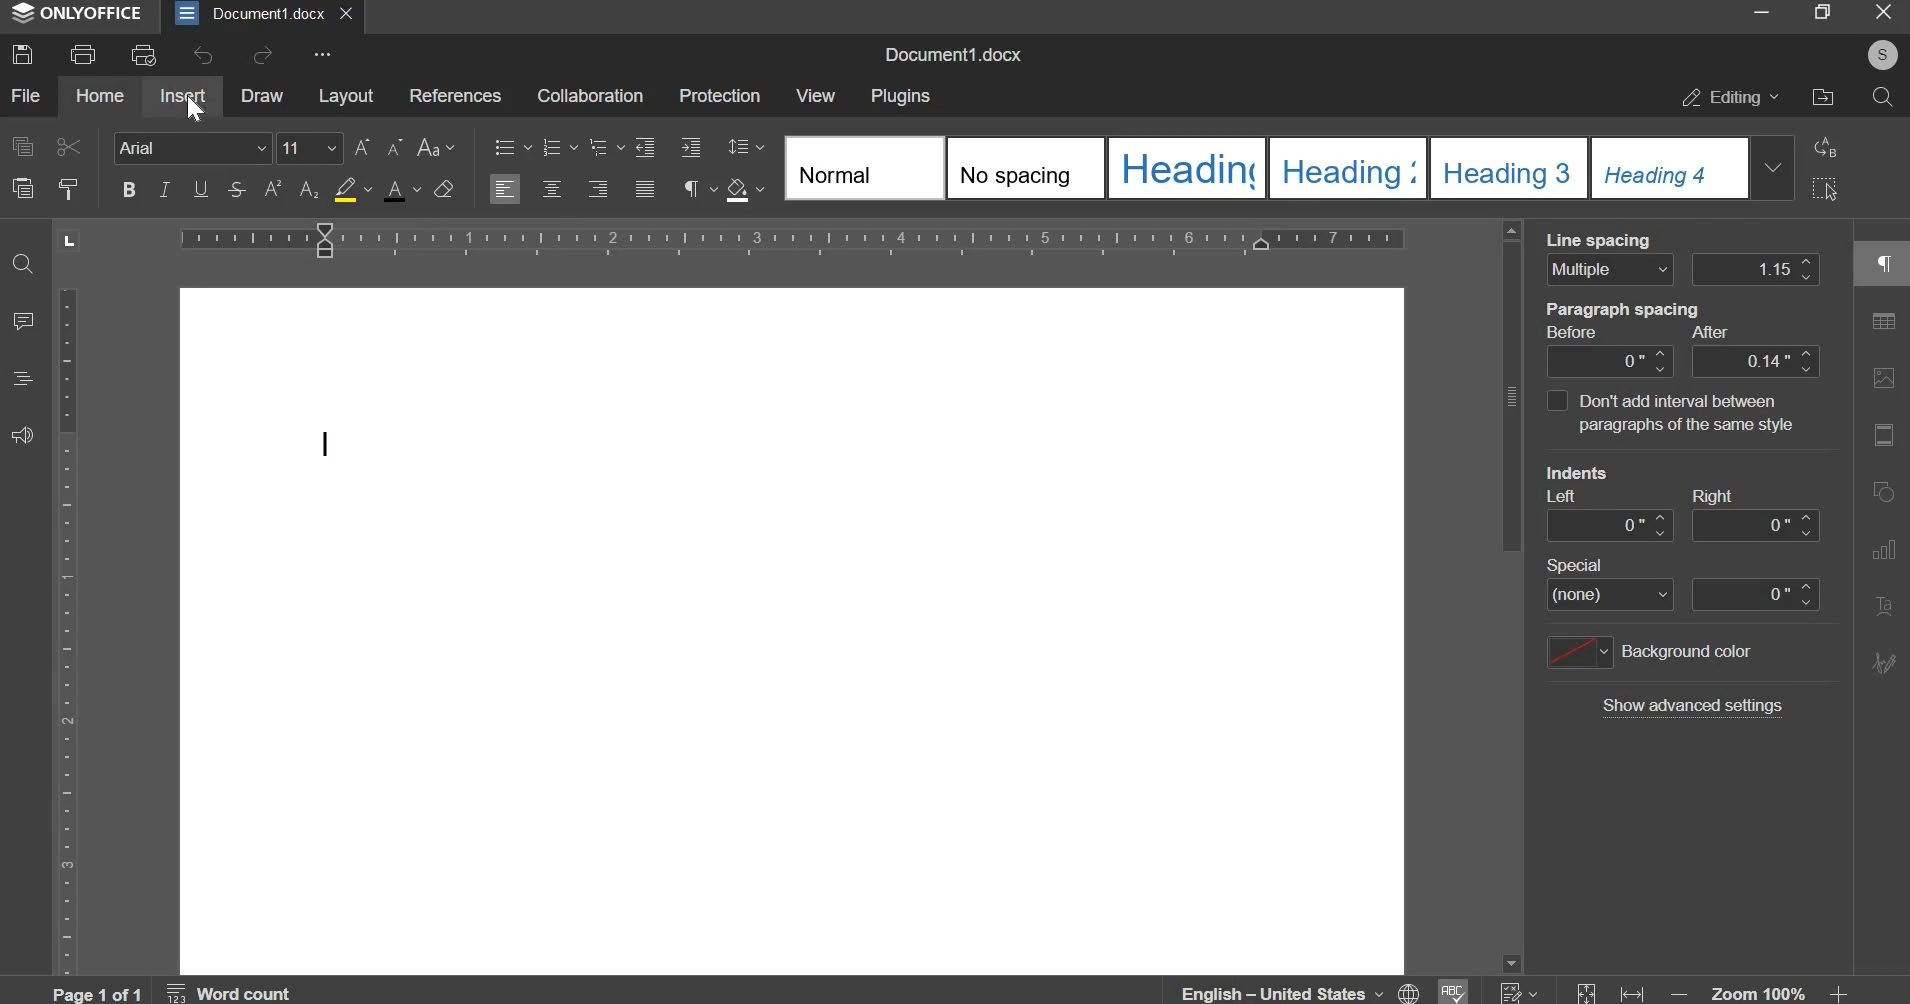 The image size is (1910, 1004). I want to click on horizontal scale, so click(794, 237).